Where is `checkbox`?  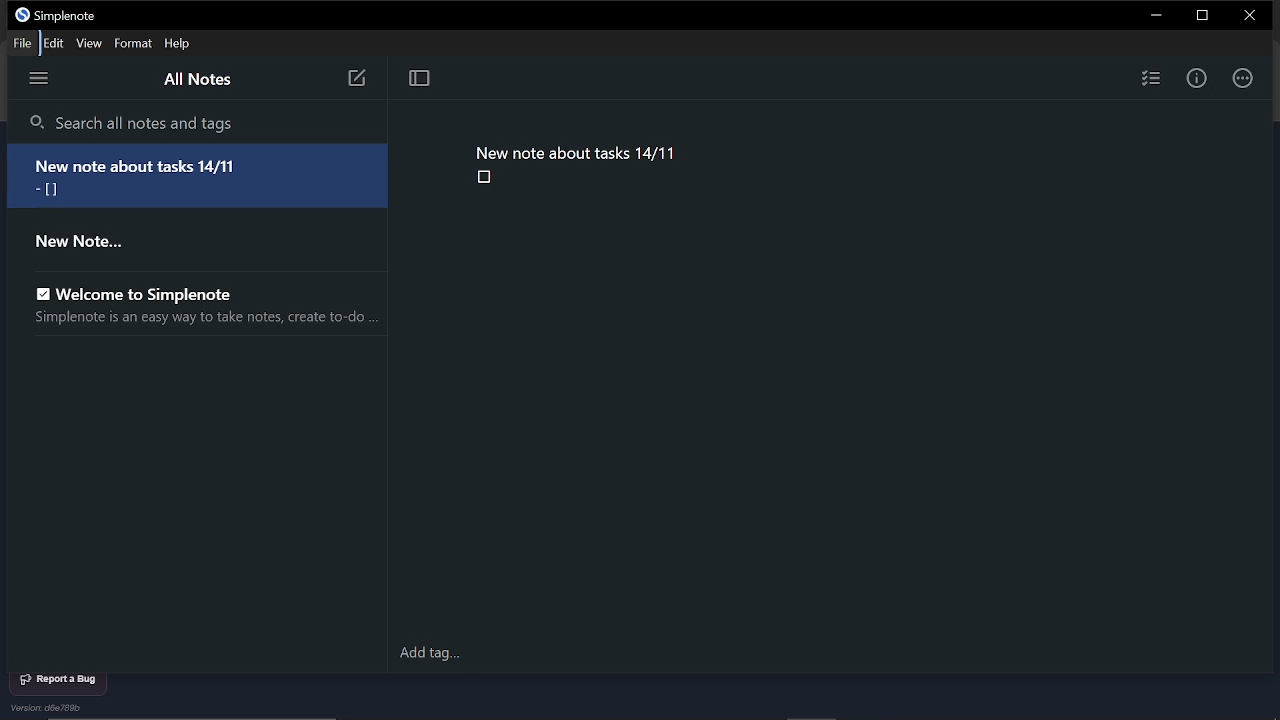
checkbox is located at coordinates (484, 178).